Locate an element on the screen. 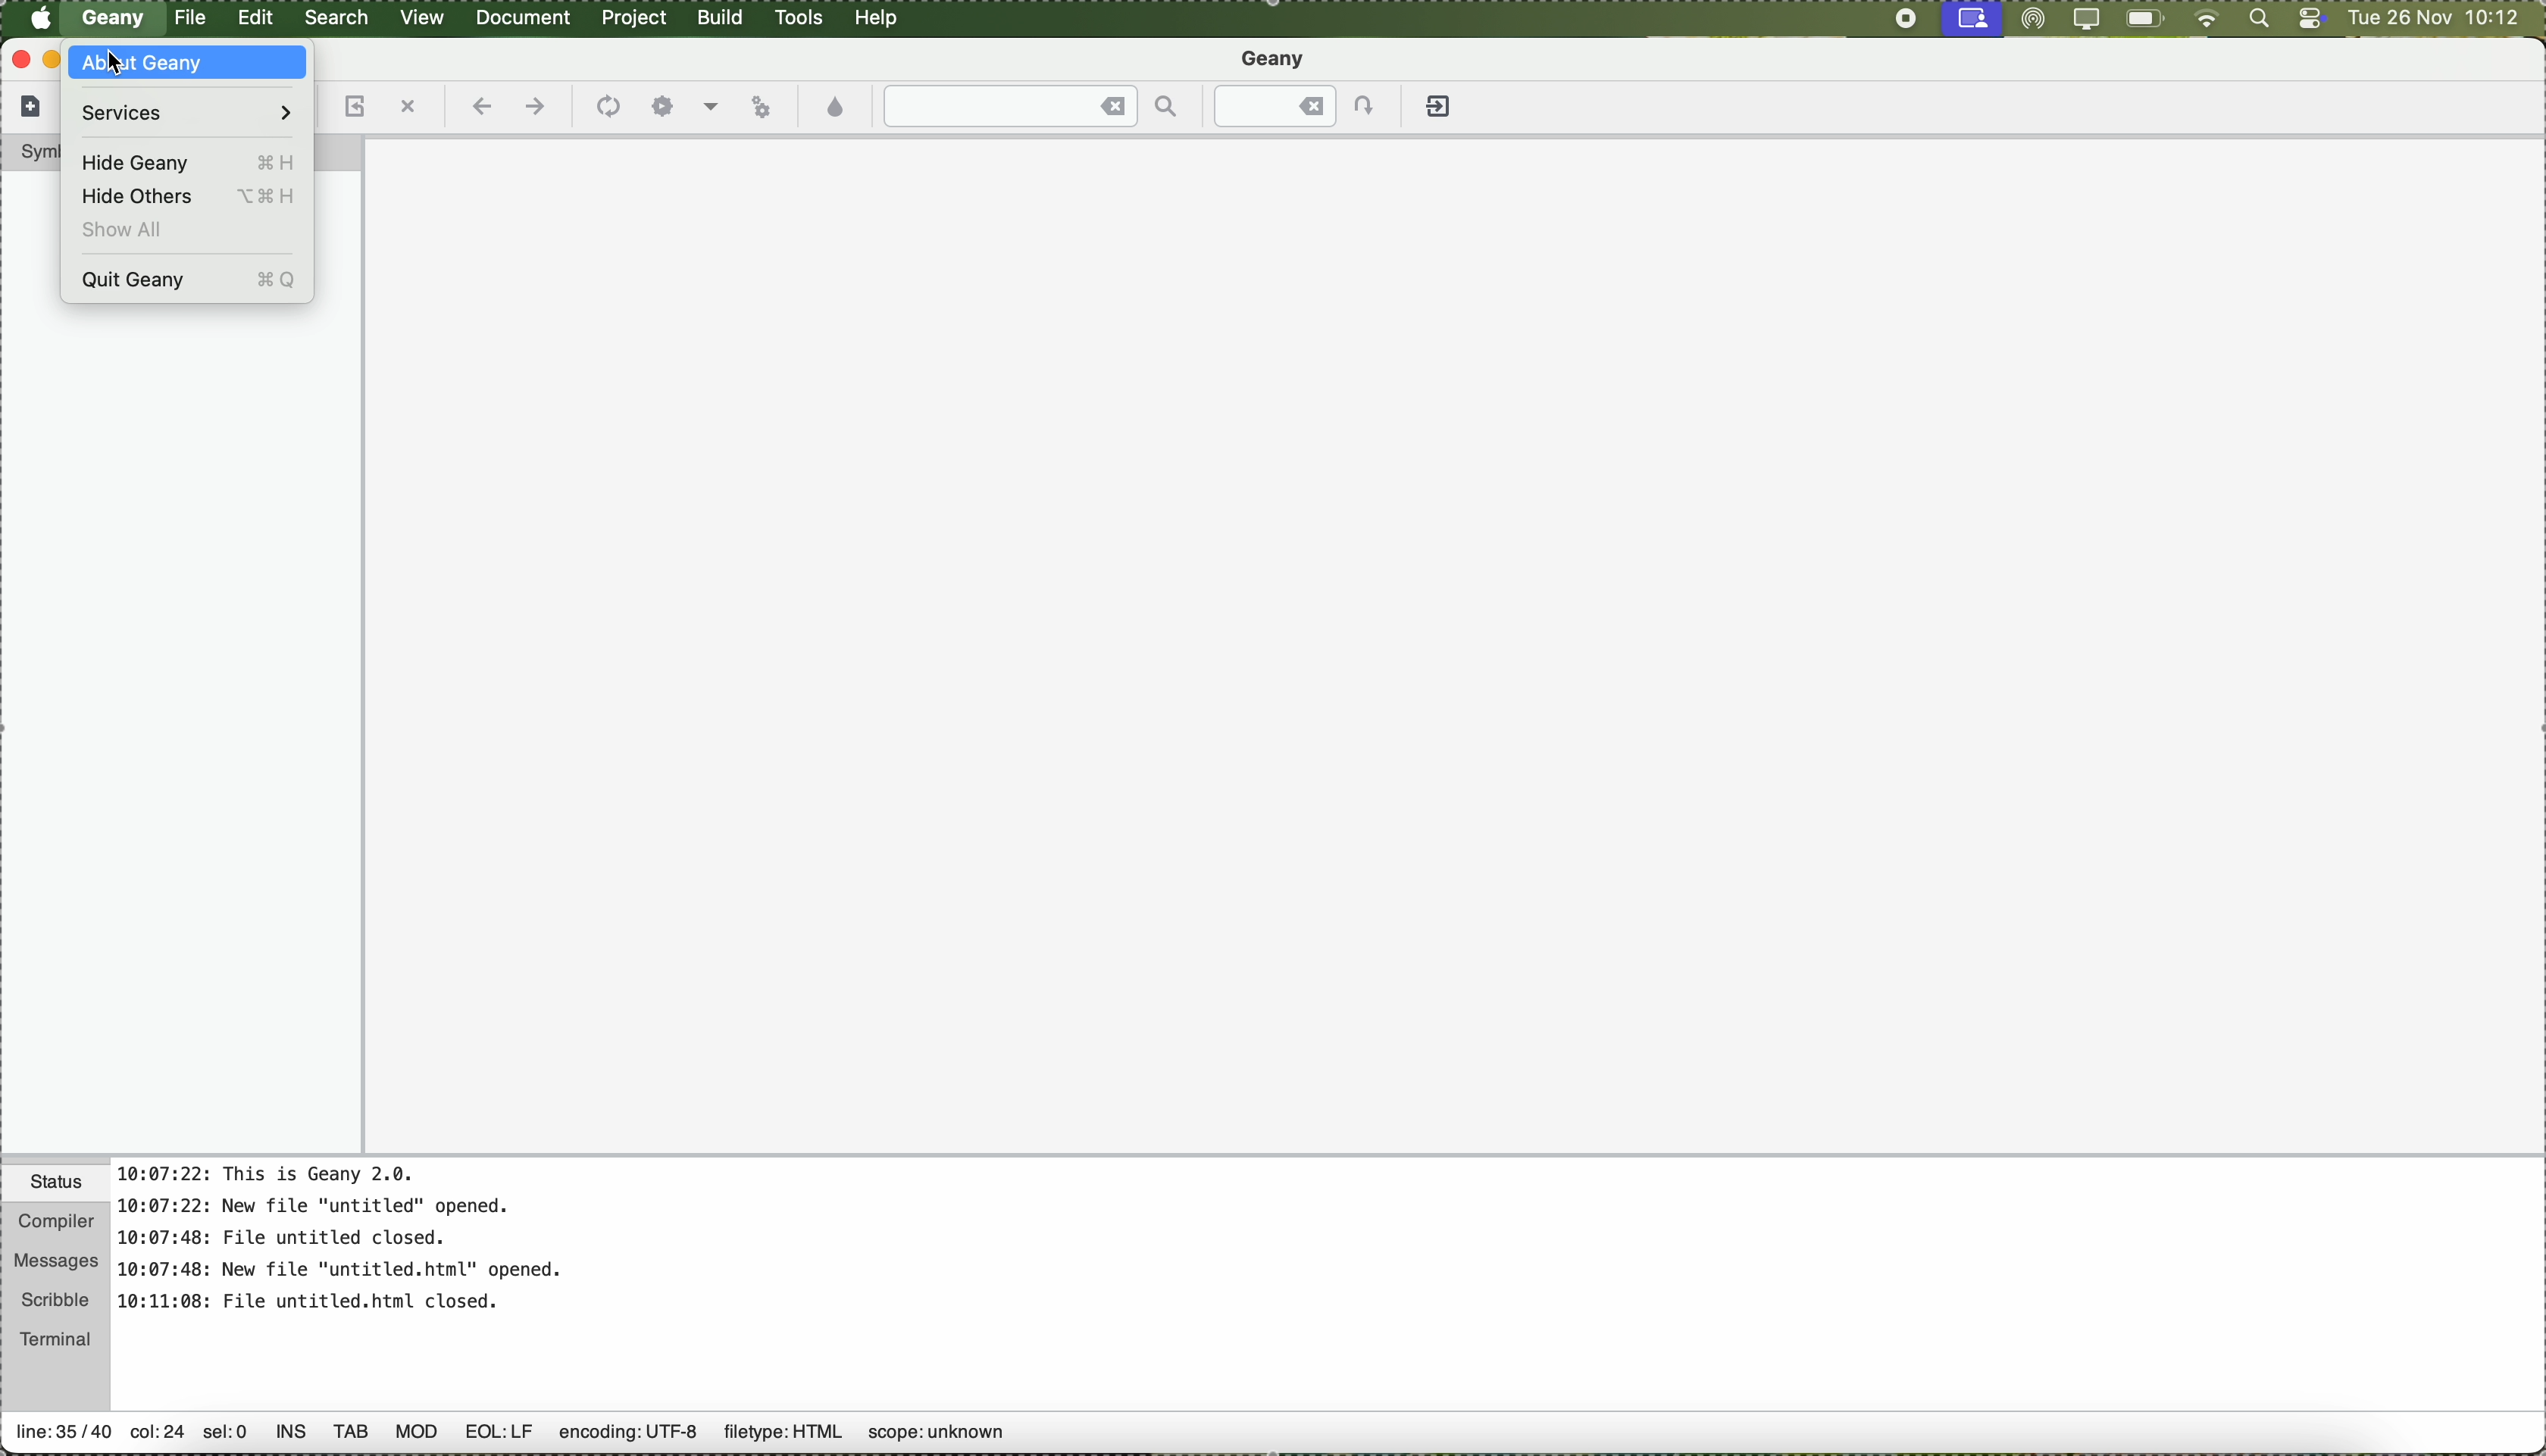 The image size is (2546, 1456). scribble is located at coordinates (56, 1296).